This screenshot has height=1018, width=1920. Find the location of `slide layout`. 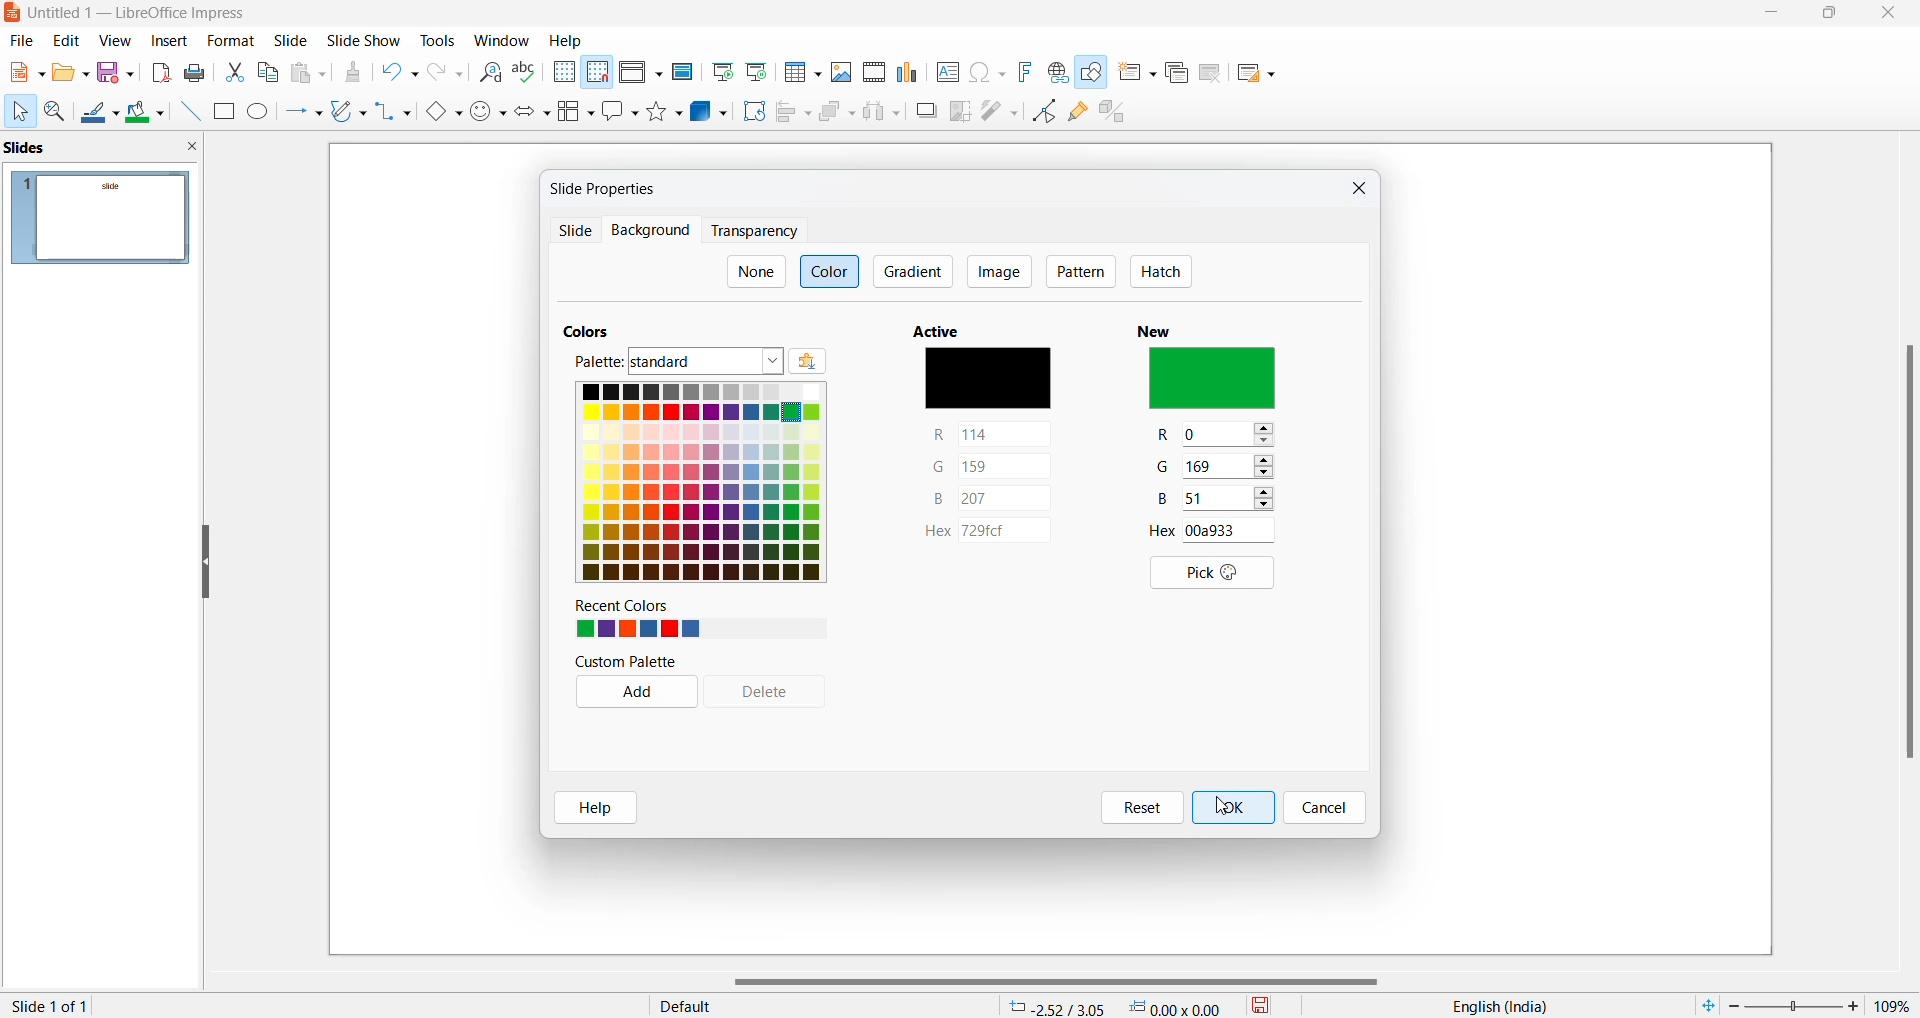

slide layout is located at coordinates (1255, 77).